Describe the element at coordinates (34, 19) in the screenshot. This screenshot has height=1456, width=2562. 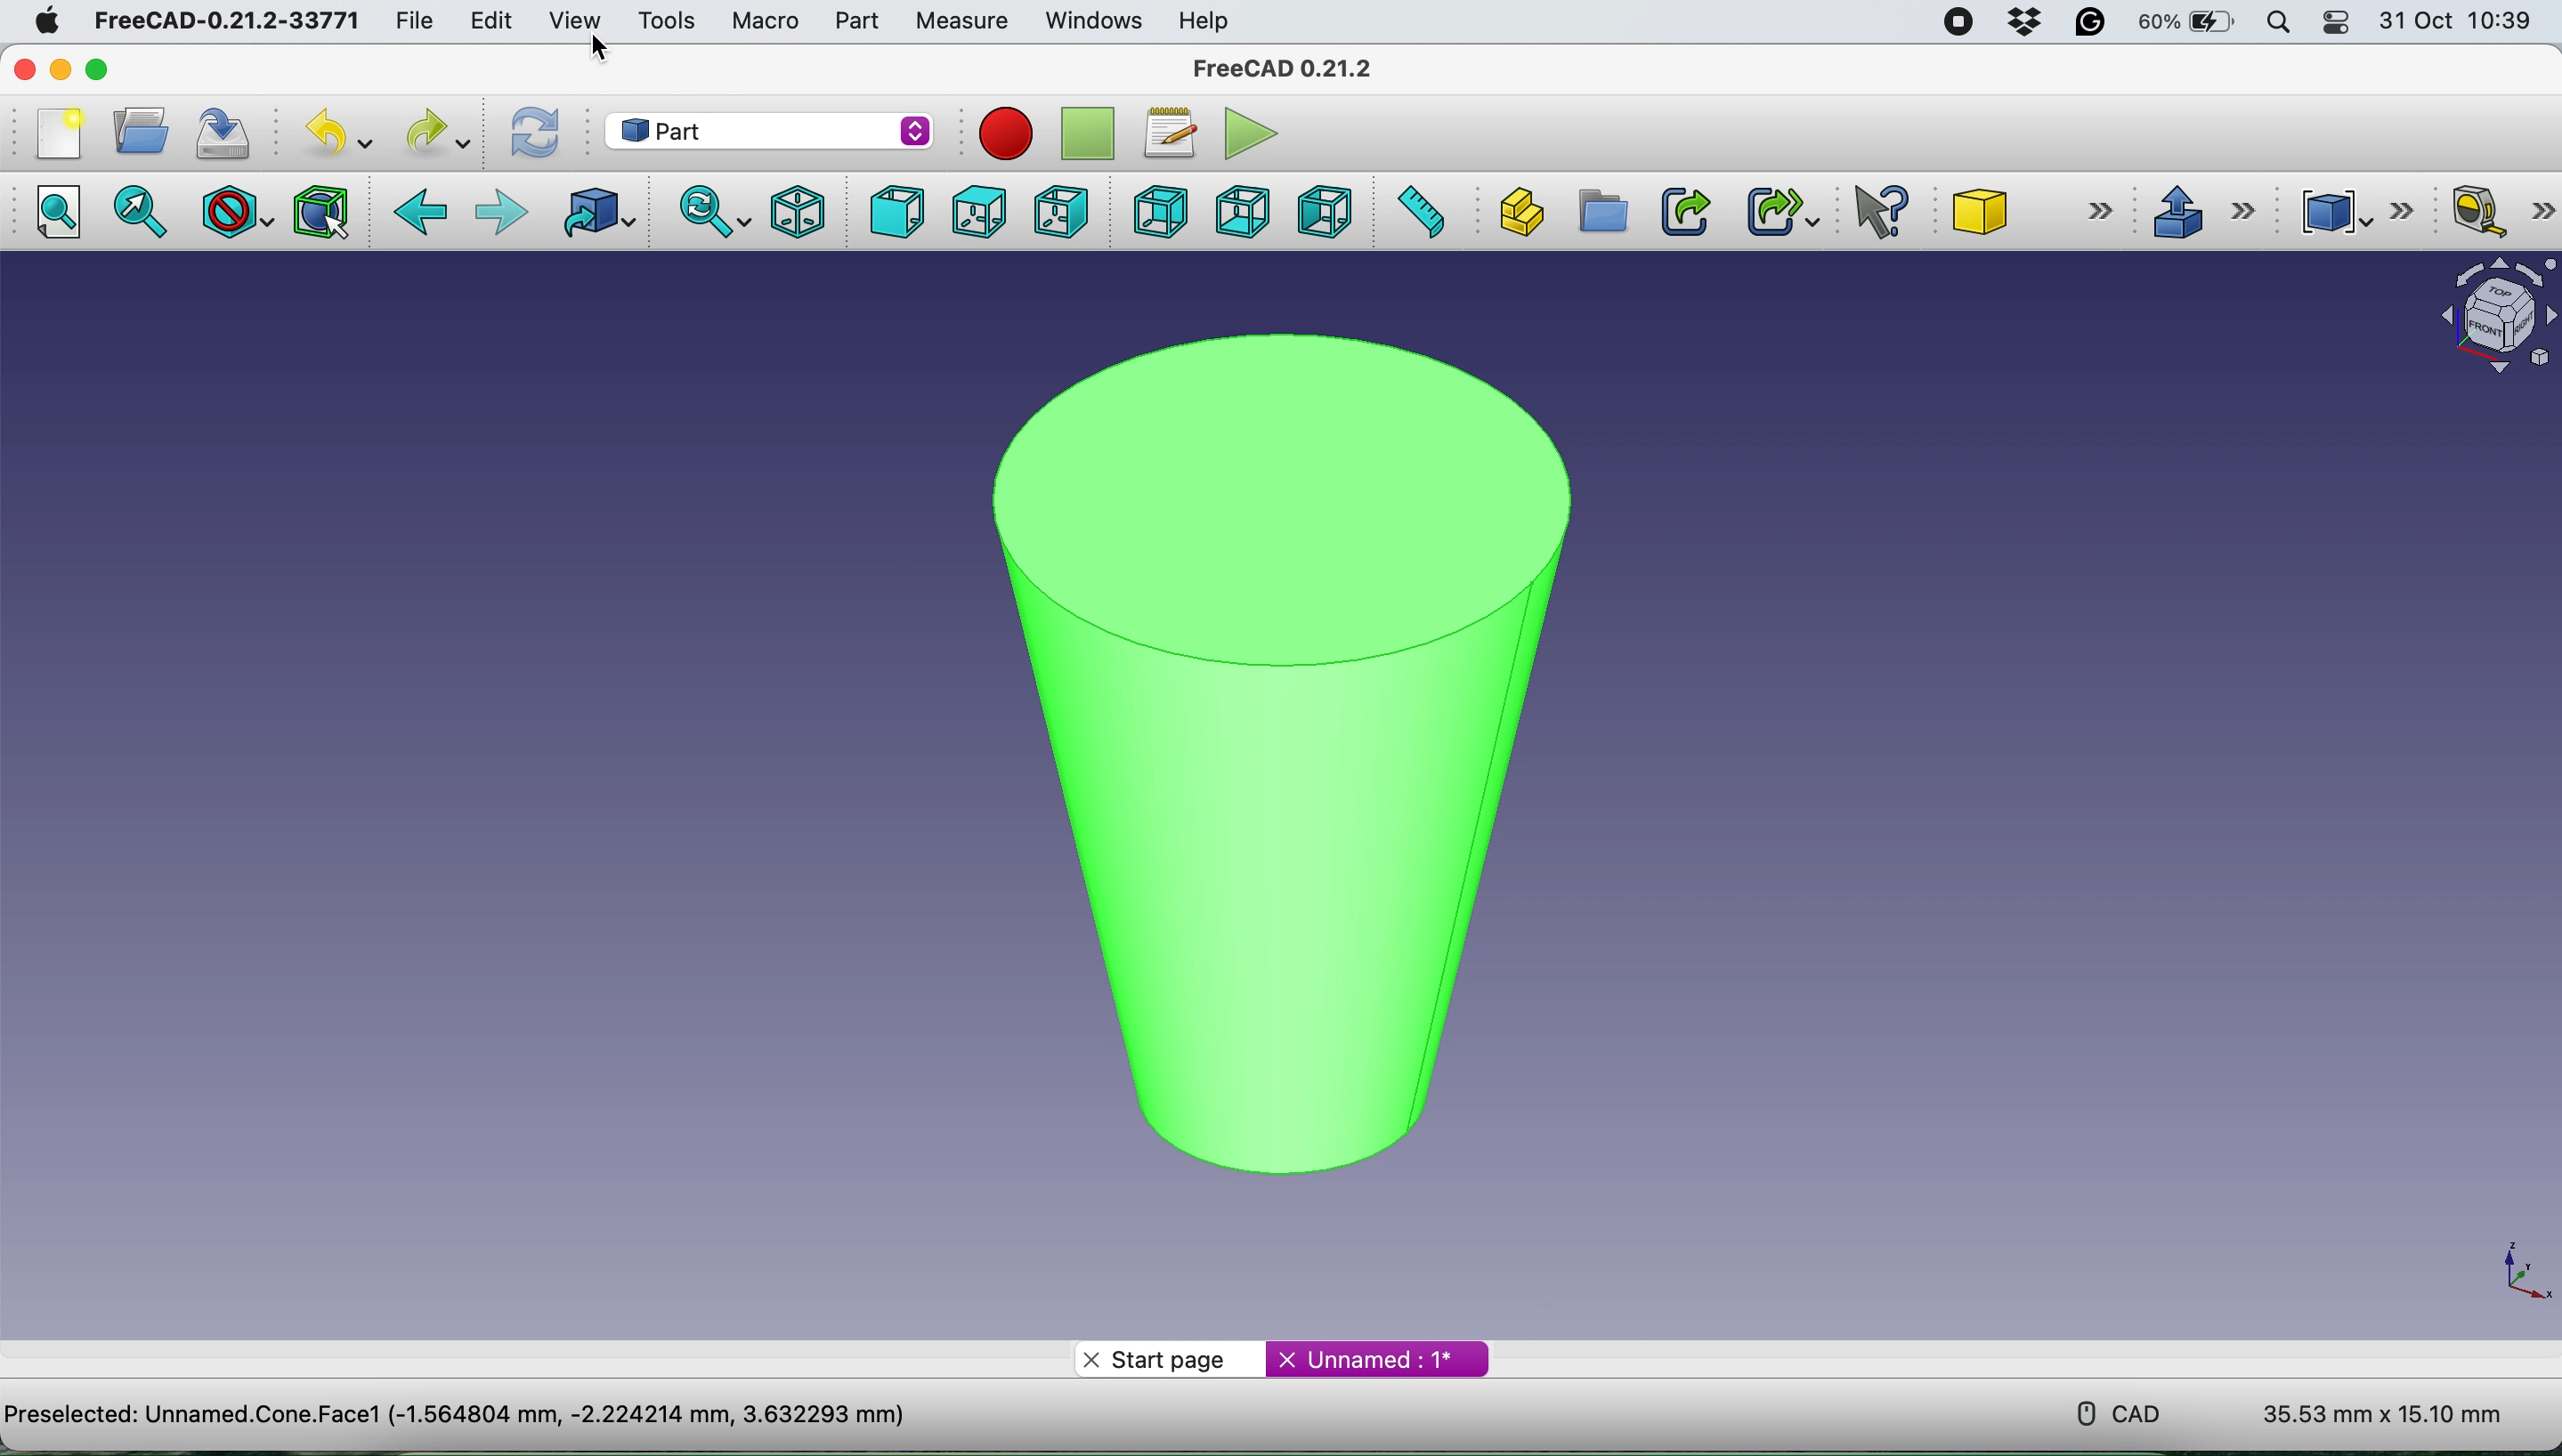
I see `system logo` at that location.